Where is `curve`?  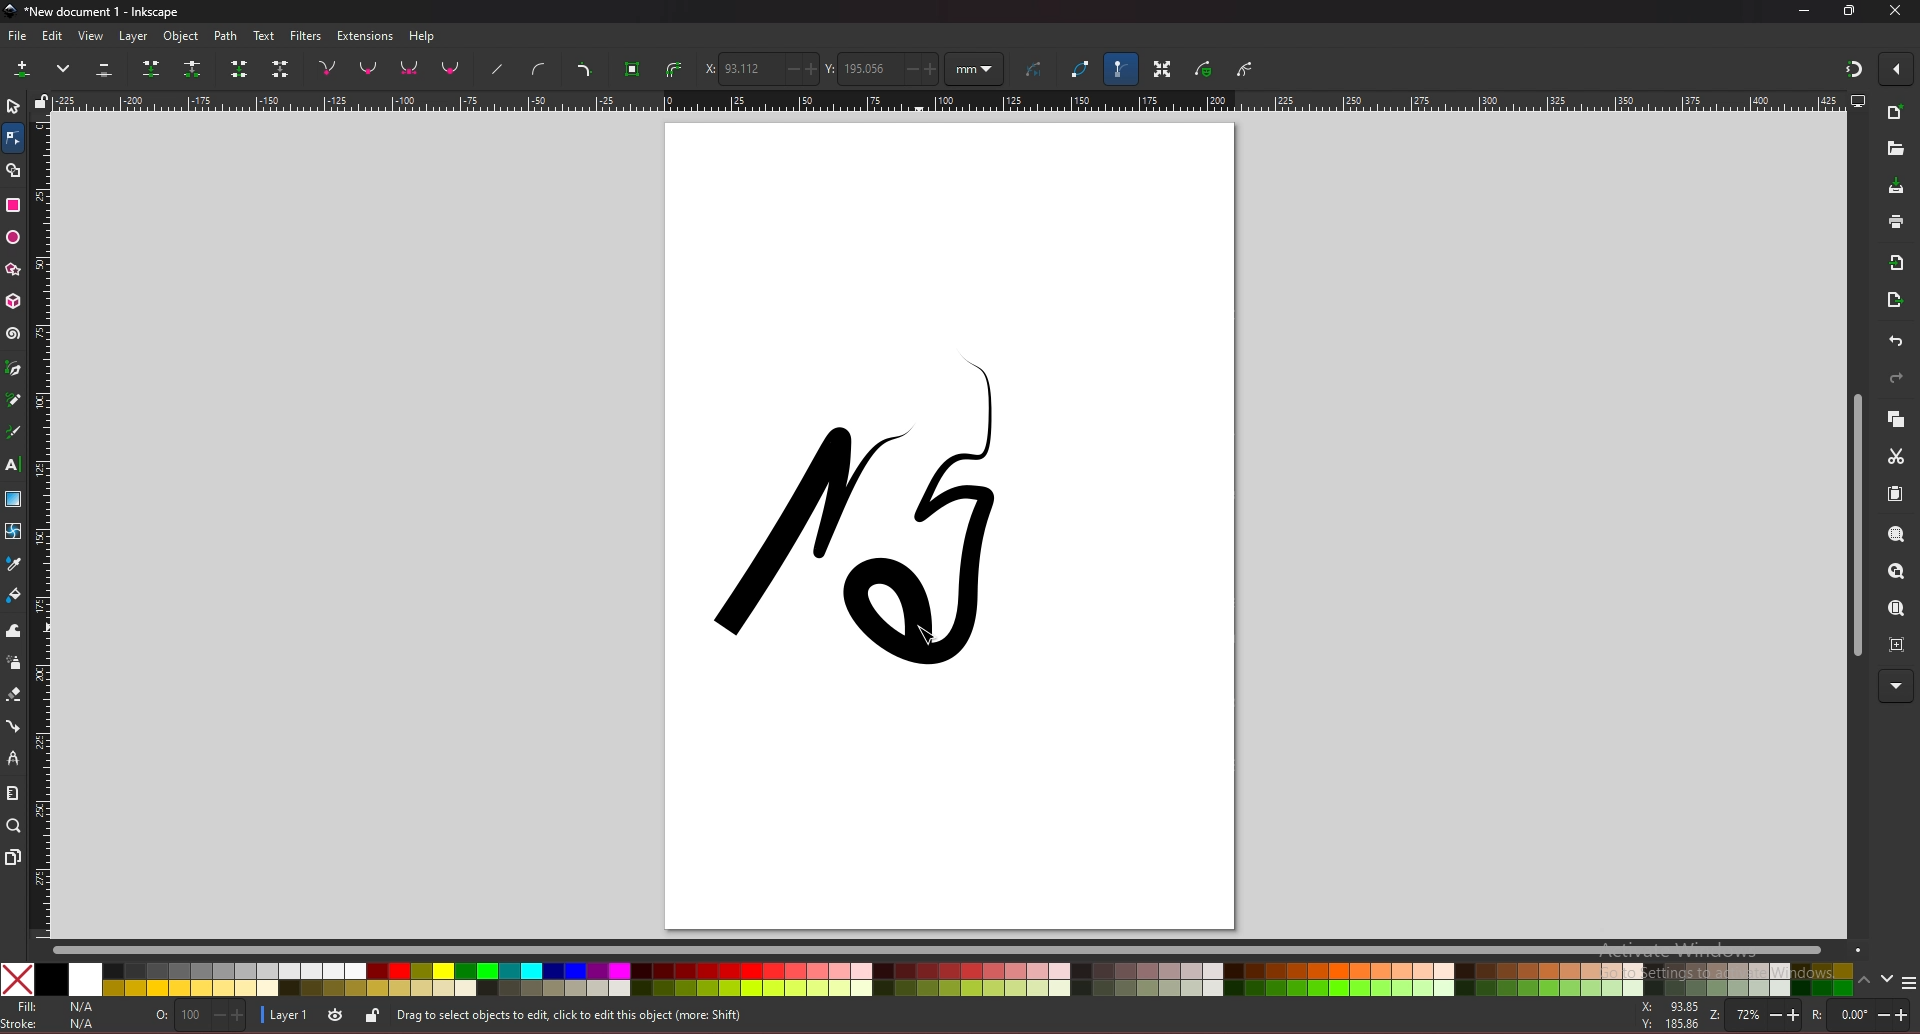
curve is located at coordinates (1037, 66).